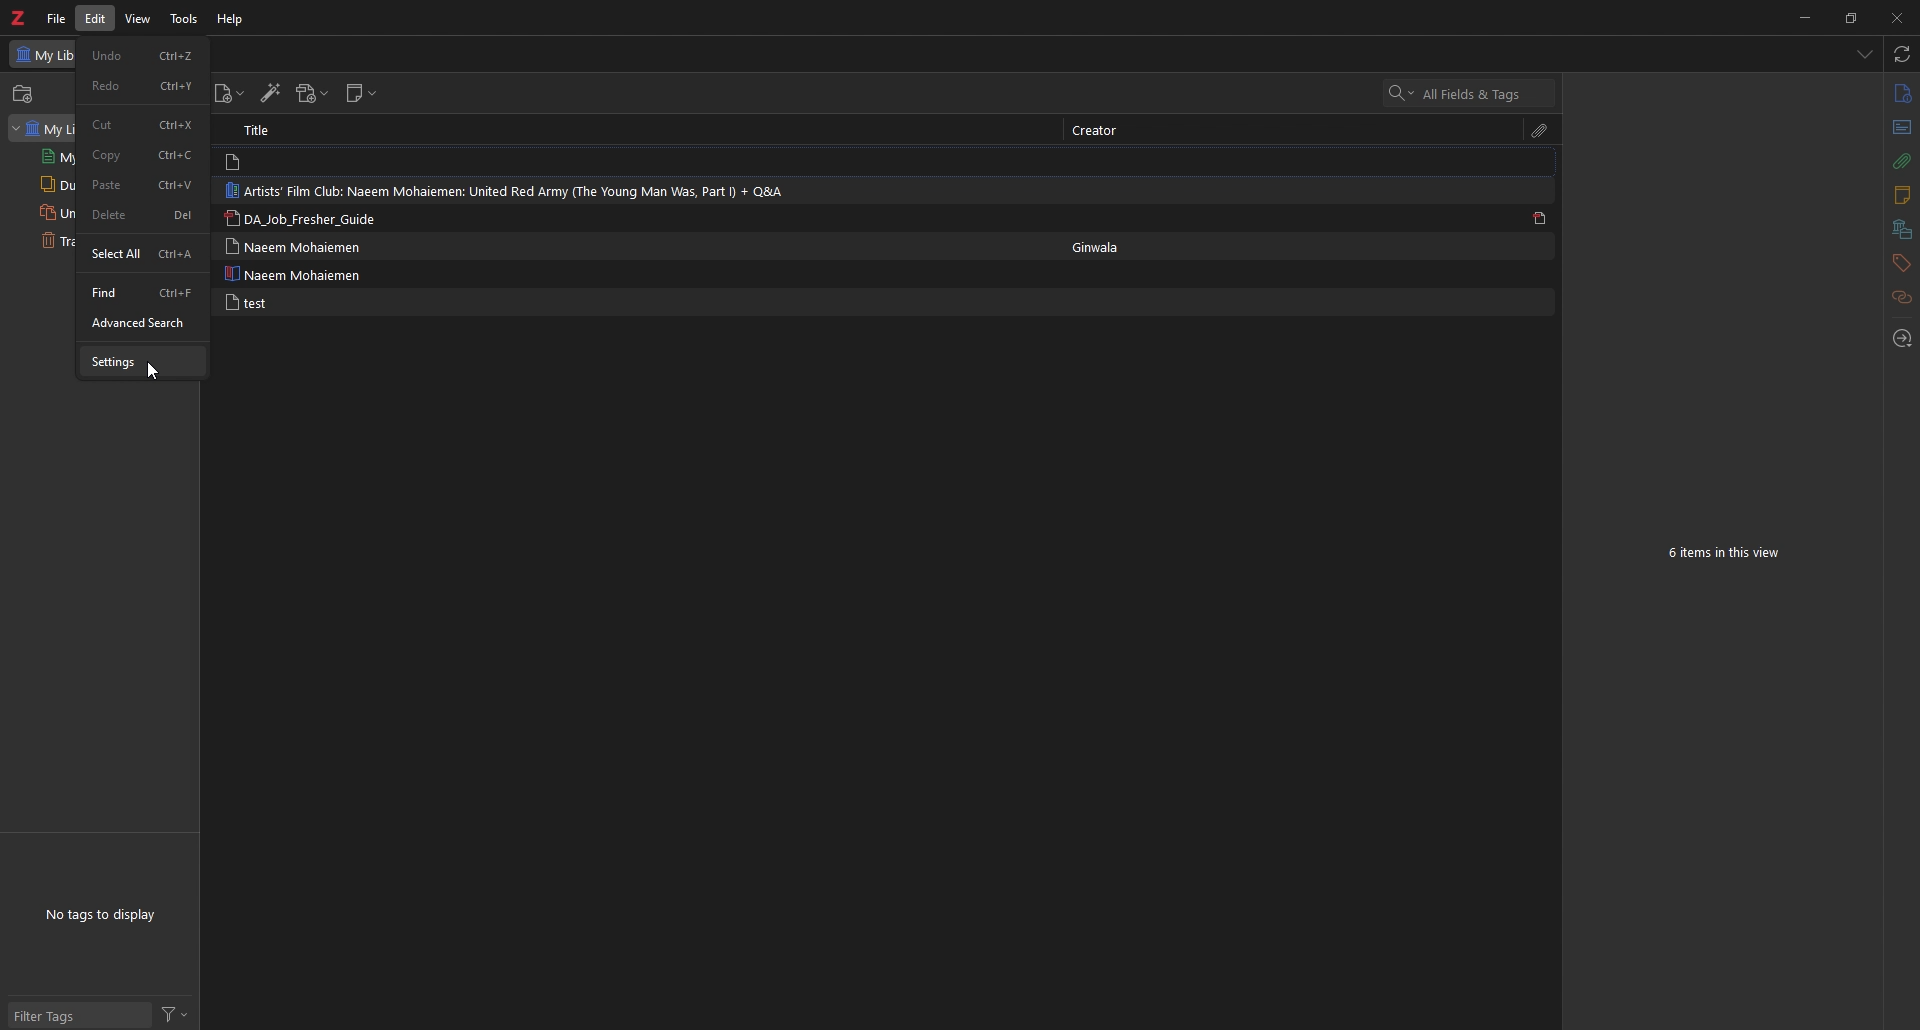 This screenshot has width=1920, height=1030. What do you see at coordinates (1895, 17) in the screenshot?
I see `close` at bounding box center [1895, 17].